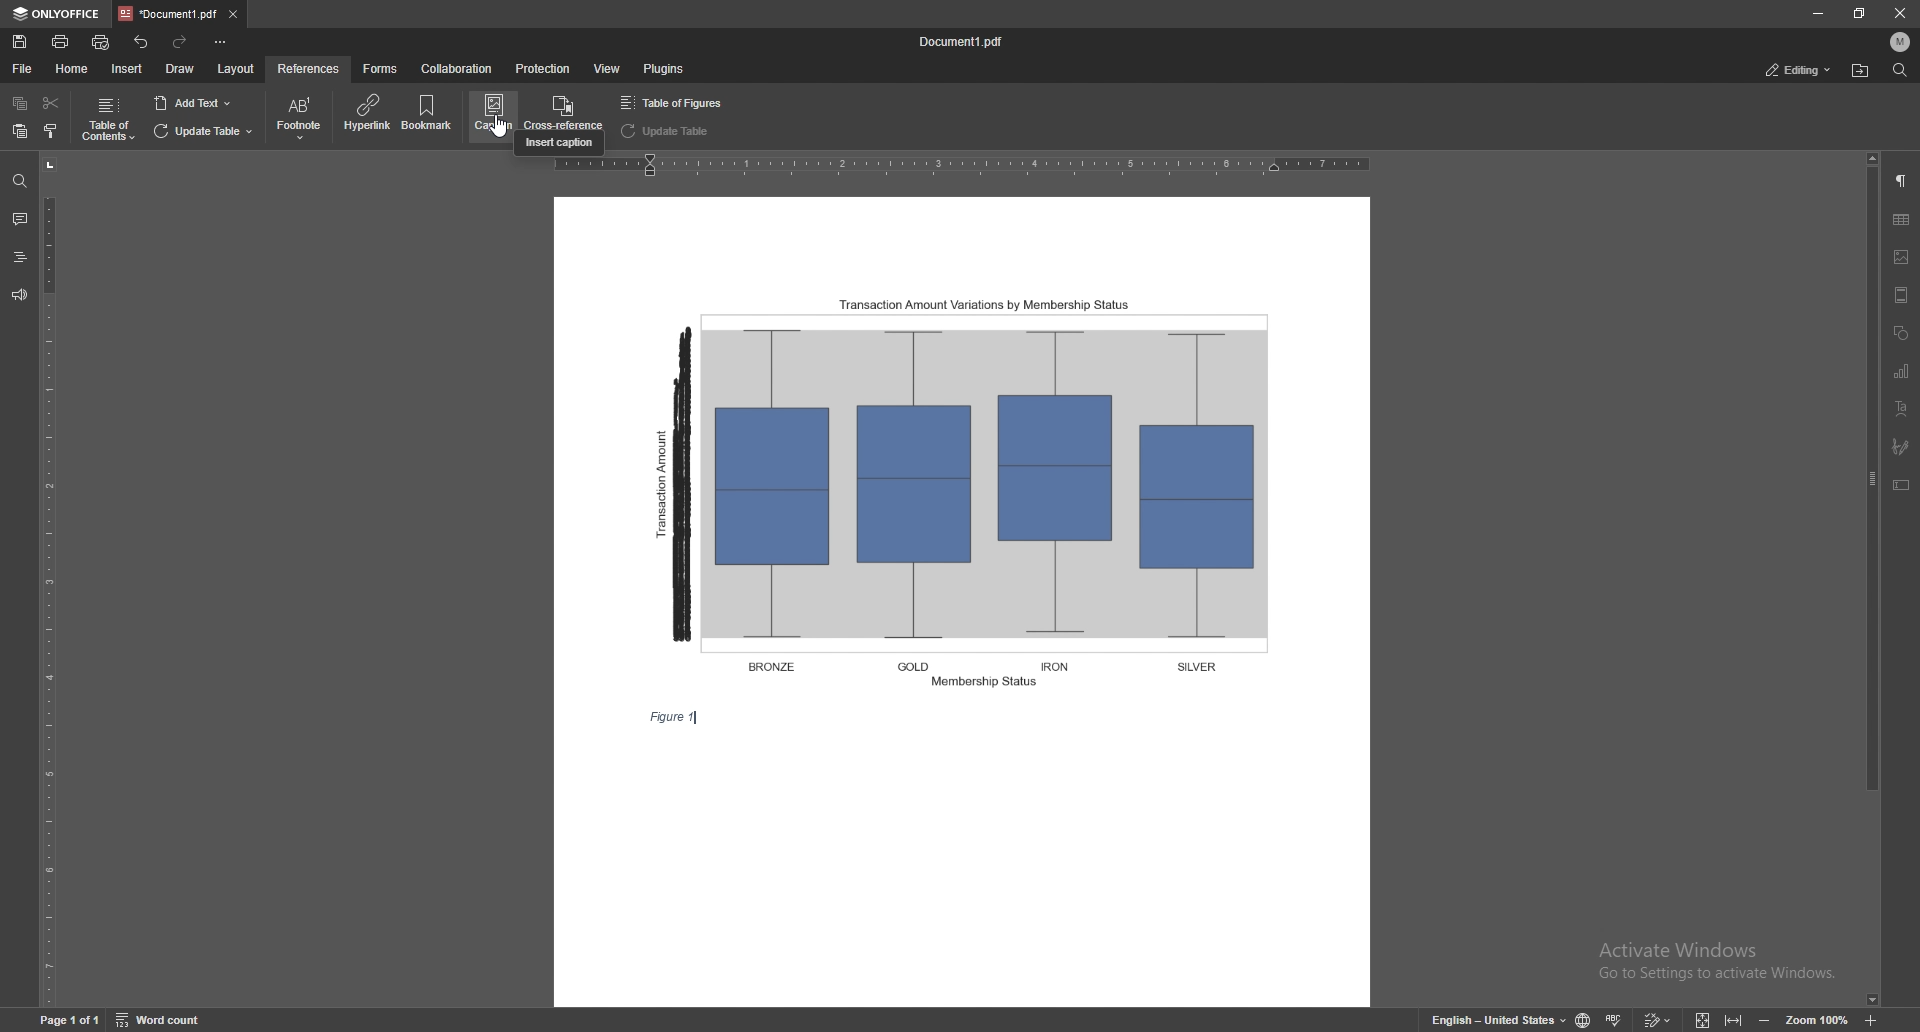 The width and height of the screenshot is (1920, 1032). I want to click on text cursor, so click(714, 723).